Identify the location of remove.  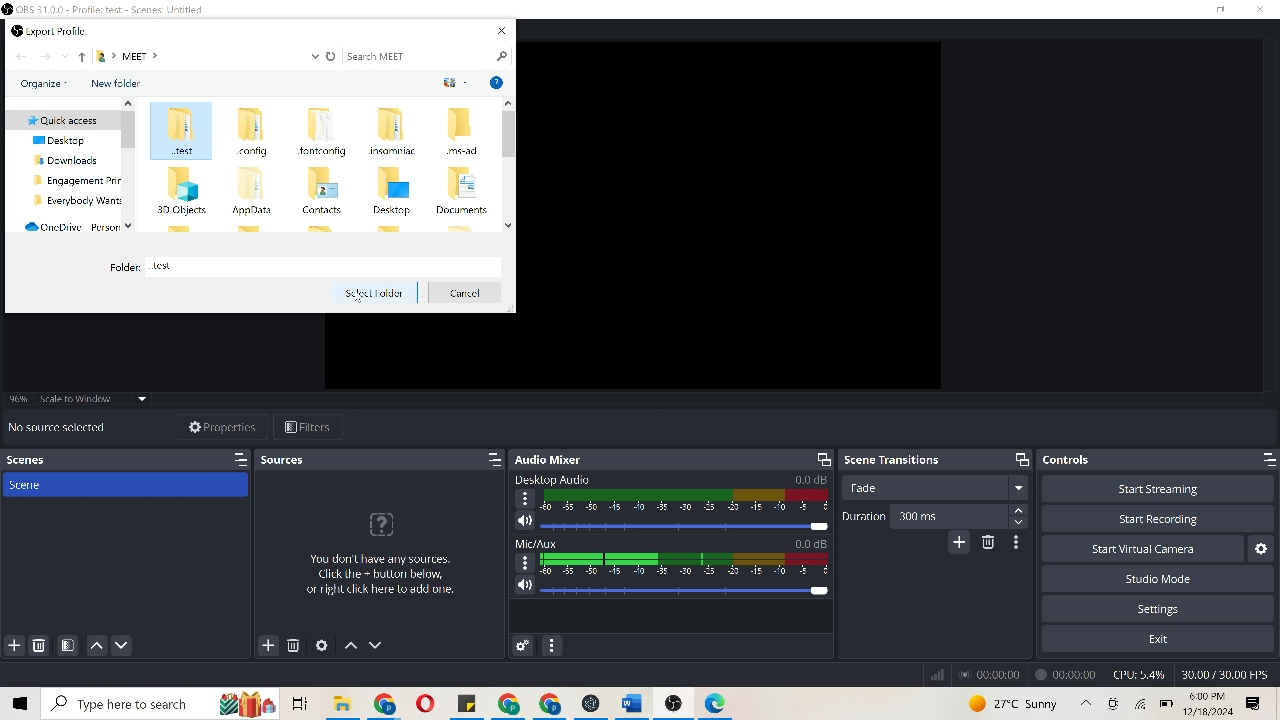
(293, 647).